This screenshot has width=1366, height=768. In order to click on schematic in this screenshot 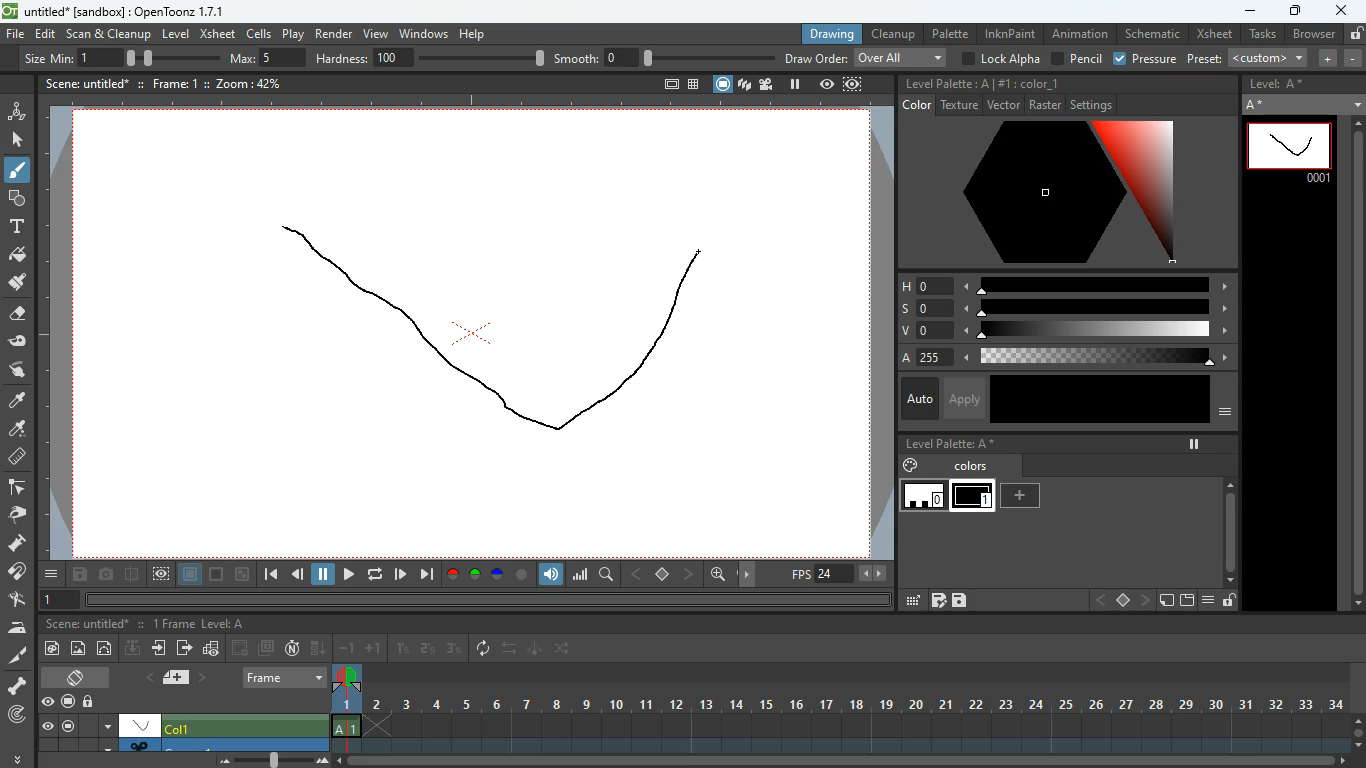, I will do `click(1152, 34)`.